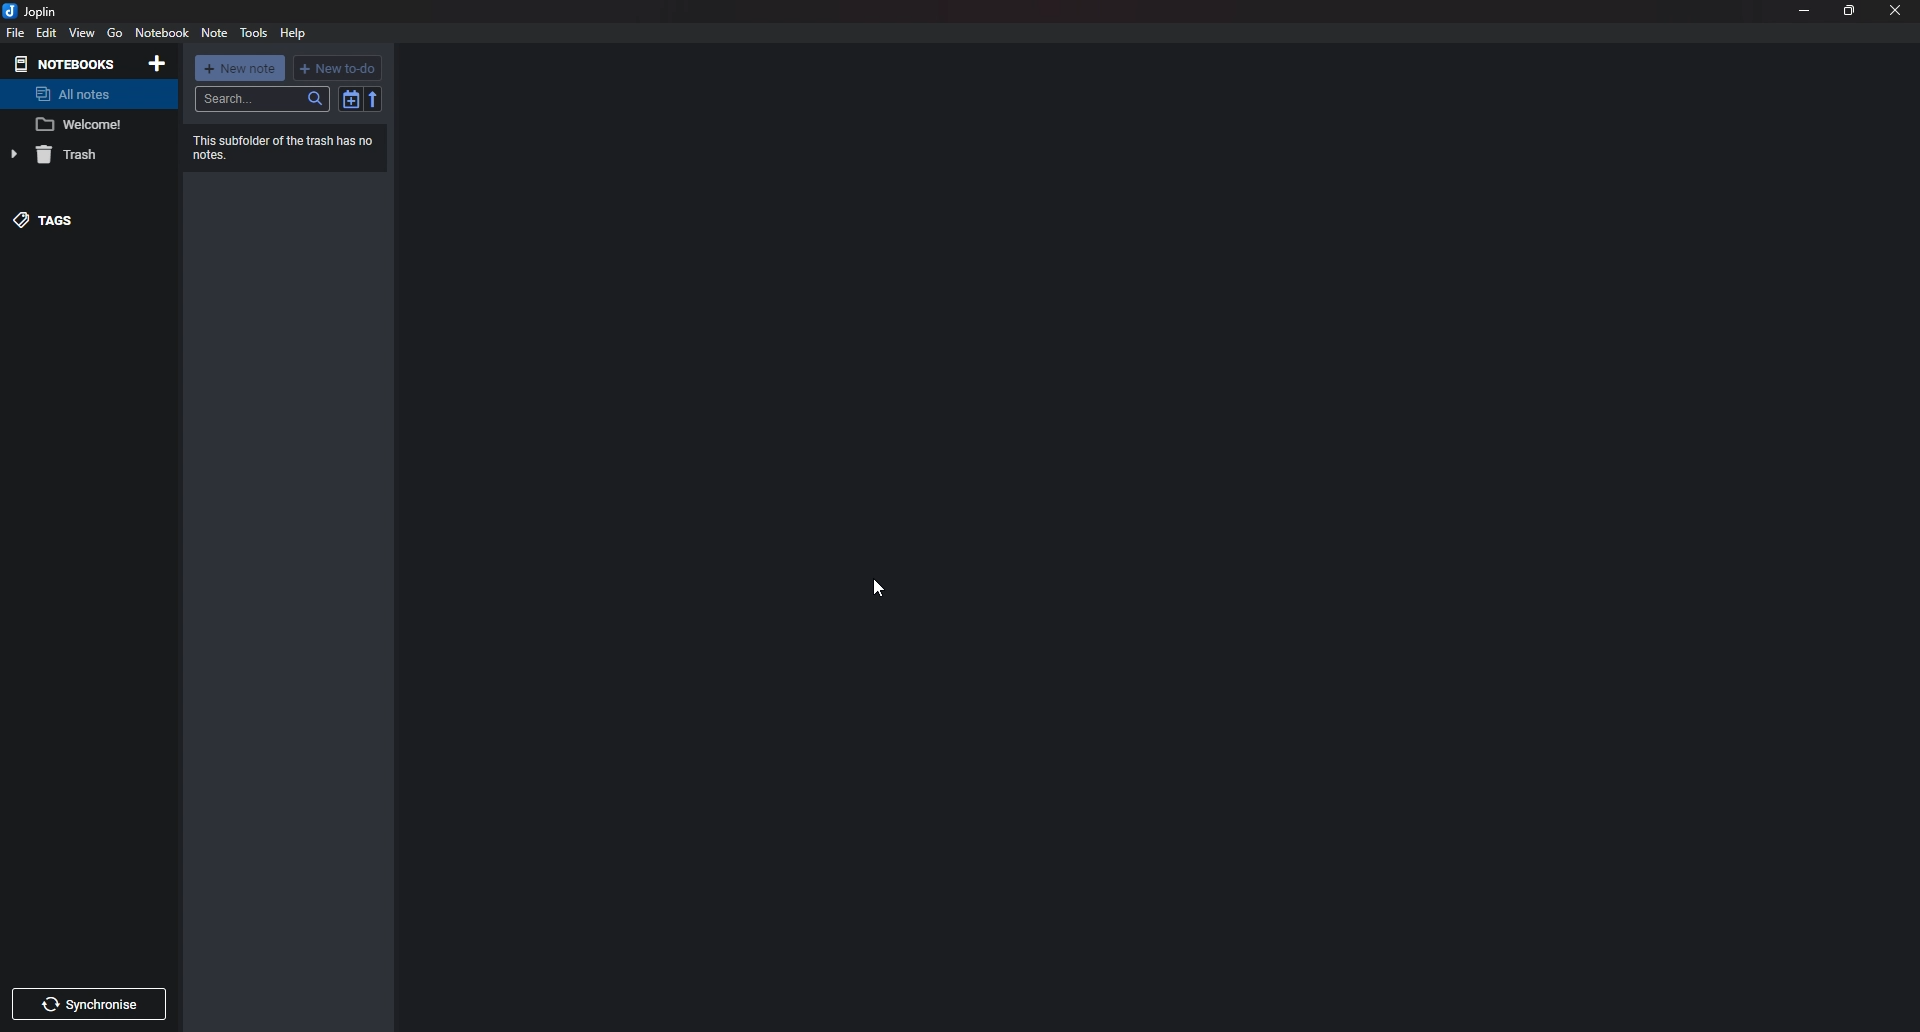 The height and width of the screenshot is (1032, 1920). I want to click on Resize, so click(1849, 10).